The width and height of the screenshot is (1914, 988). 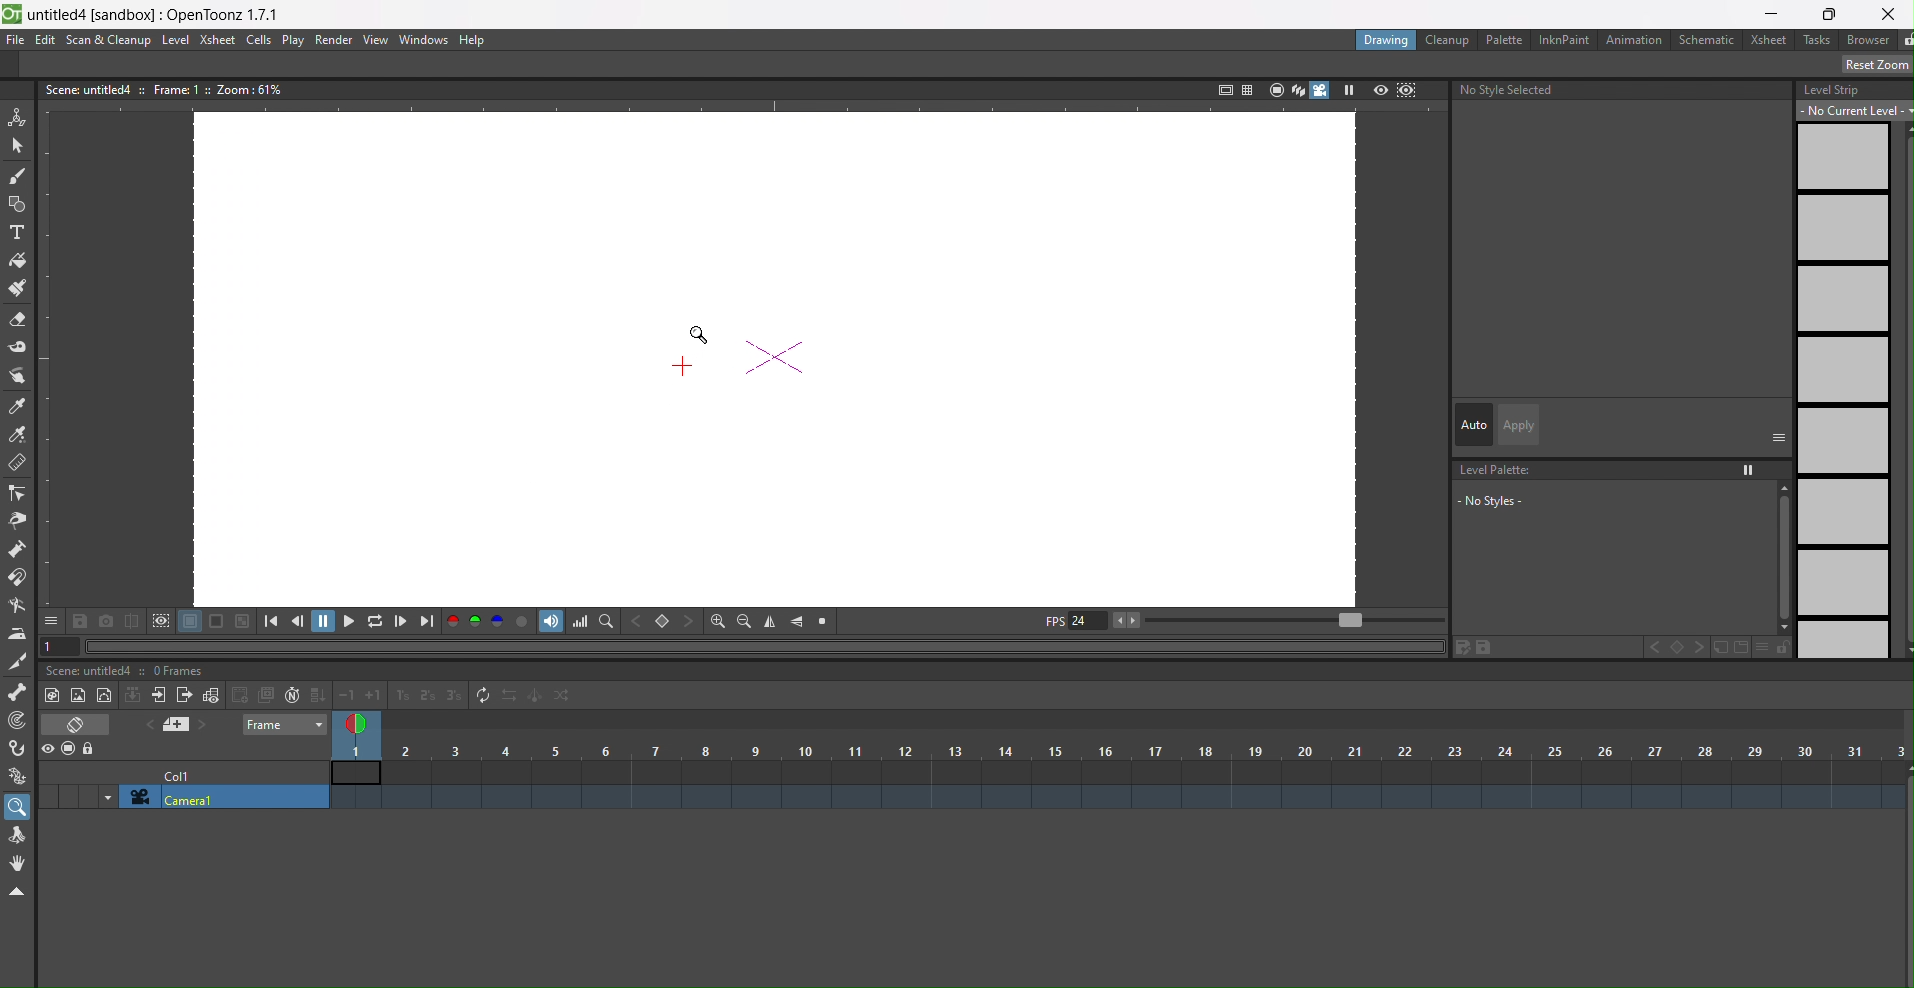 I want to click on icons, so click(x=1255, y=89).